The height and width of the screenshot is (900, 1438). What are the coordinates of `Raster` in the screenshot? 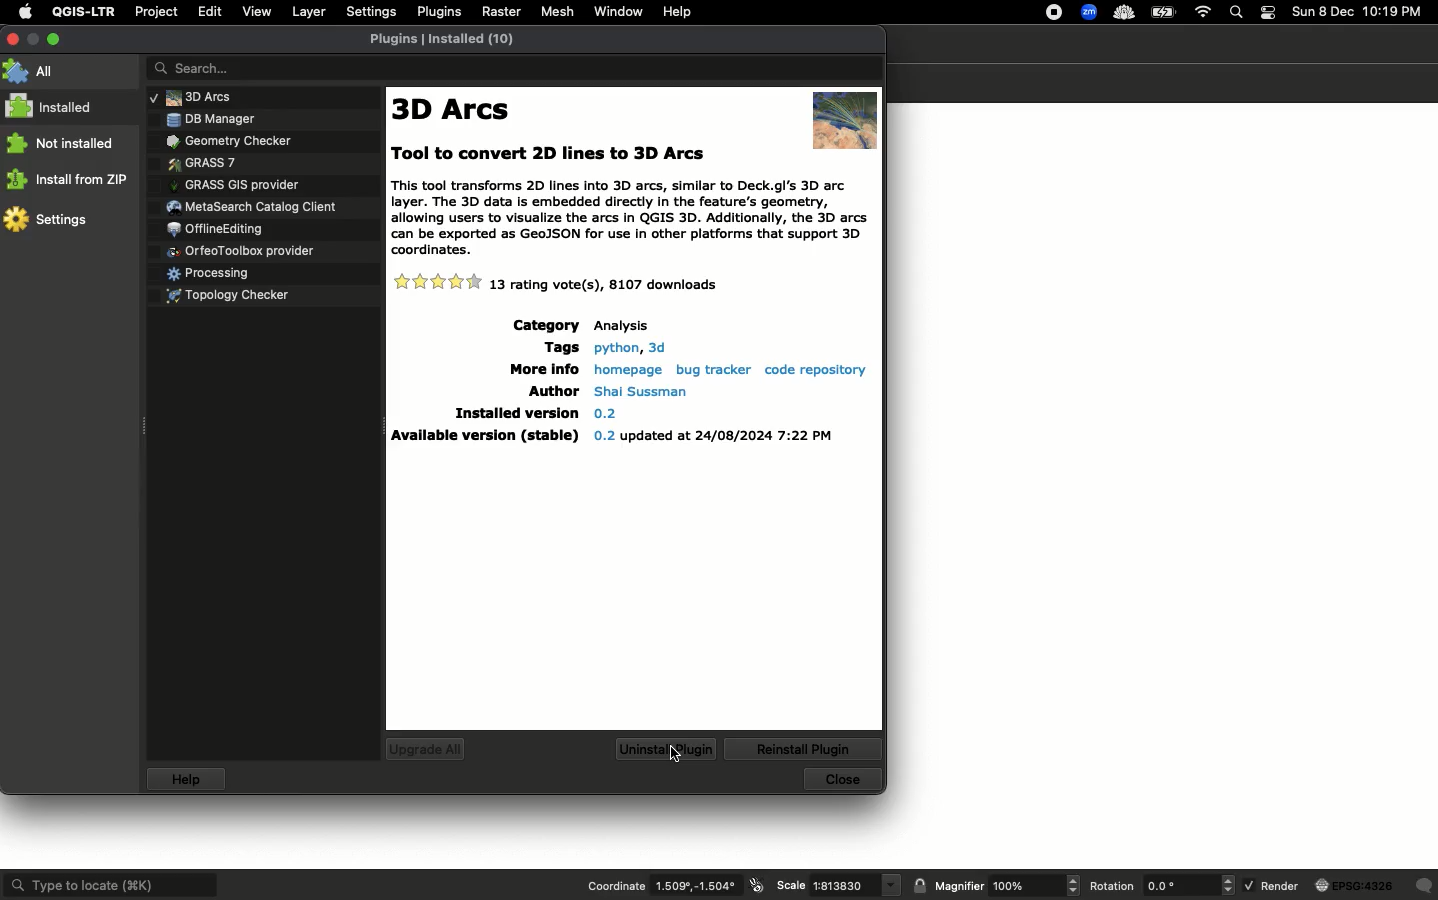 It's located at (502, 12).